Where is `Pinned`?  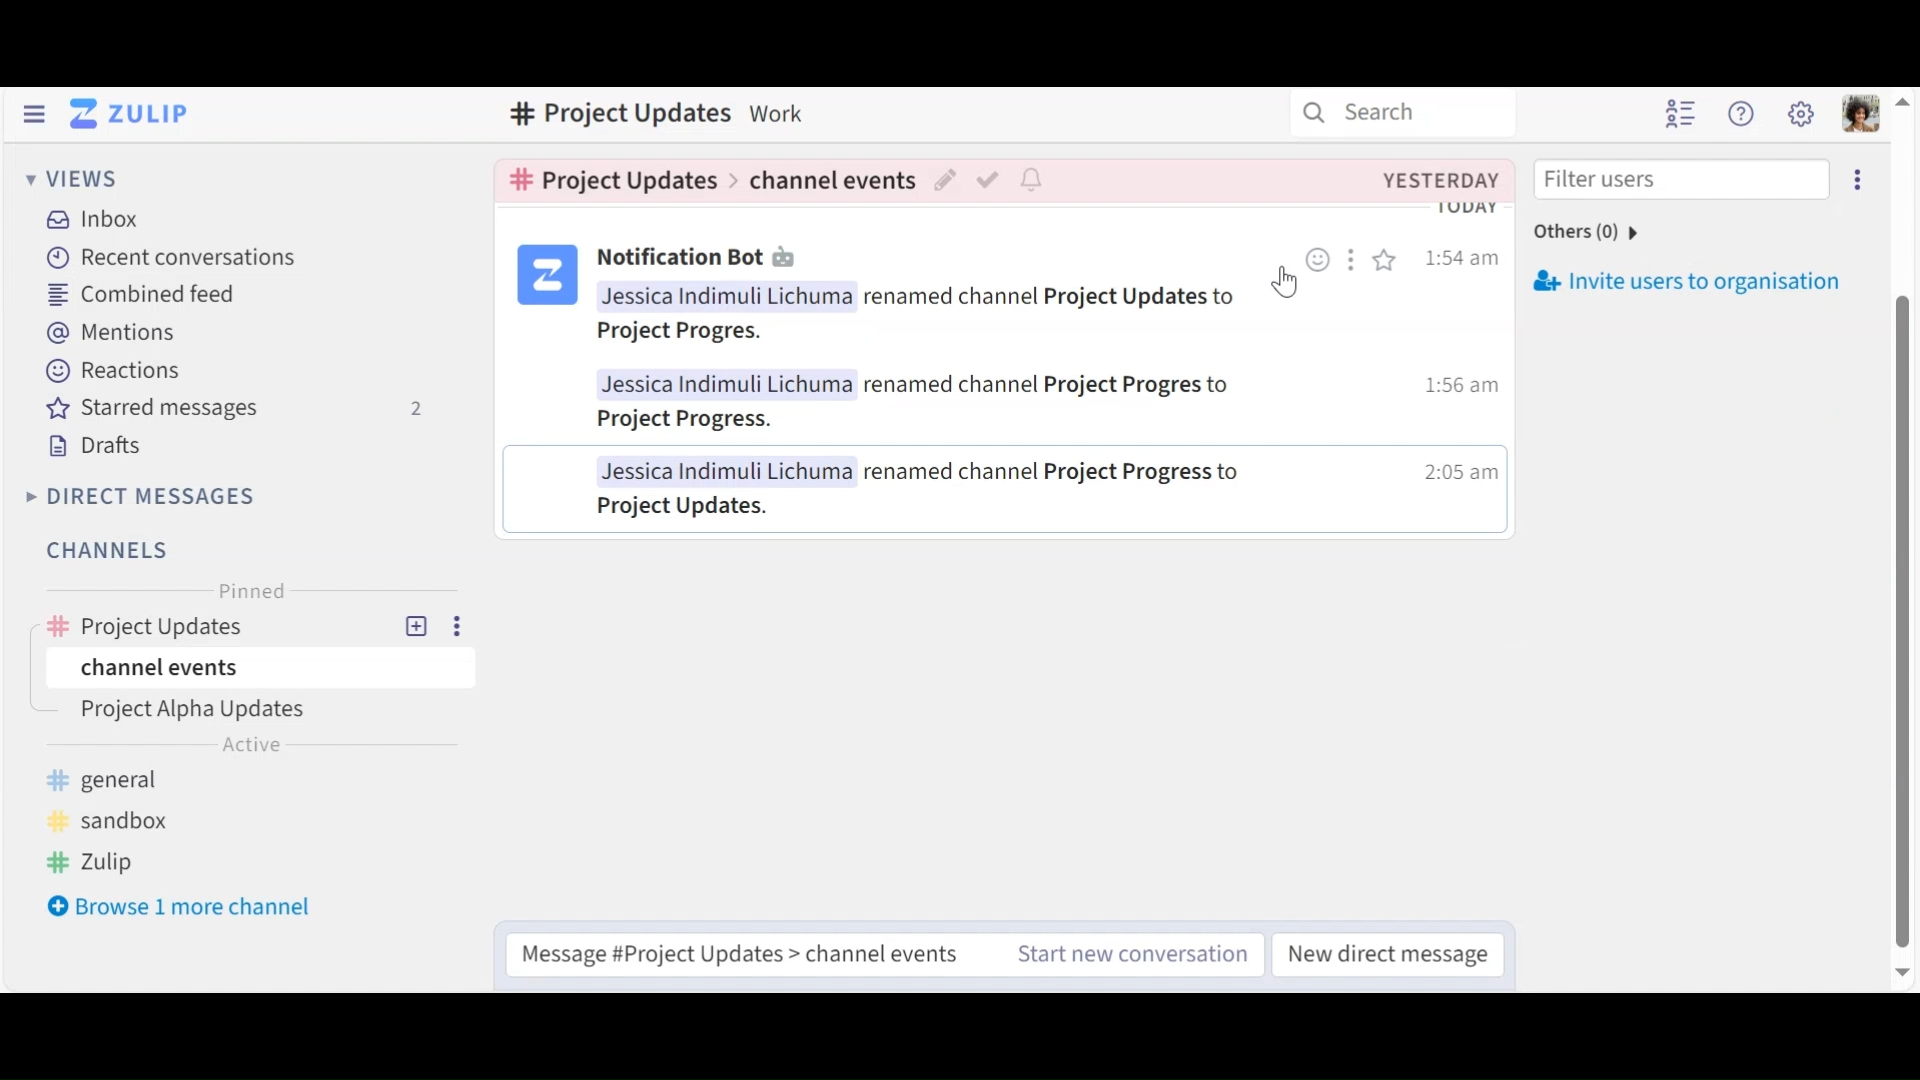
Pinned is located at coordinates (253, 591).